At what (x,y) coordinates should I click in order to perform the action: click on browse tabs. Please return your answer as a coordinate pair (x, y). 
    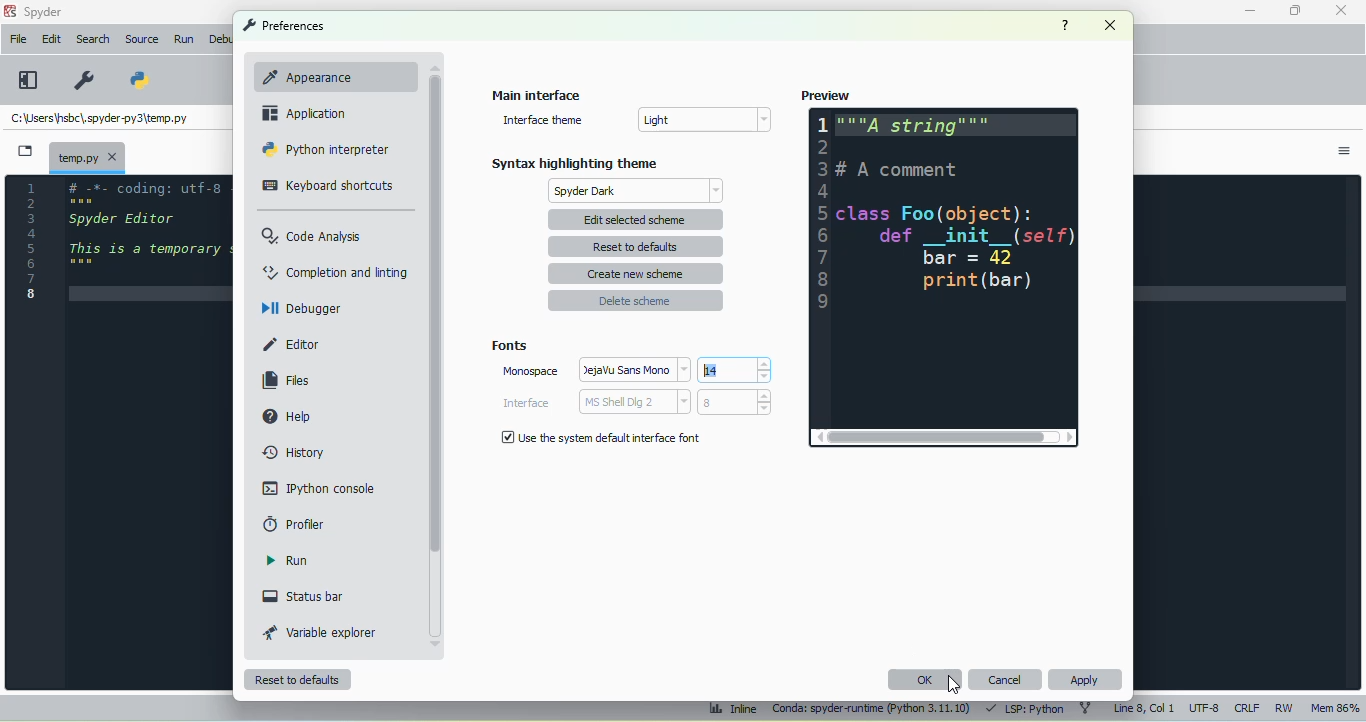
    Looking at the image, I should click on (25, 151).